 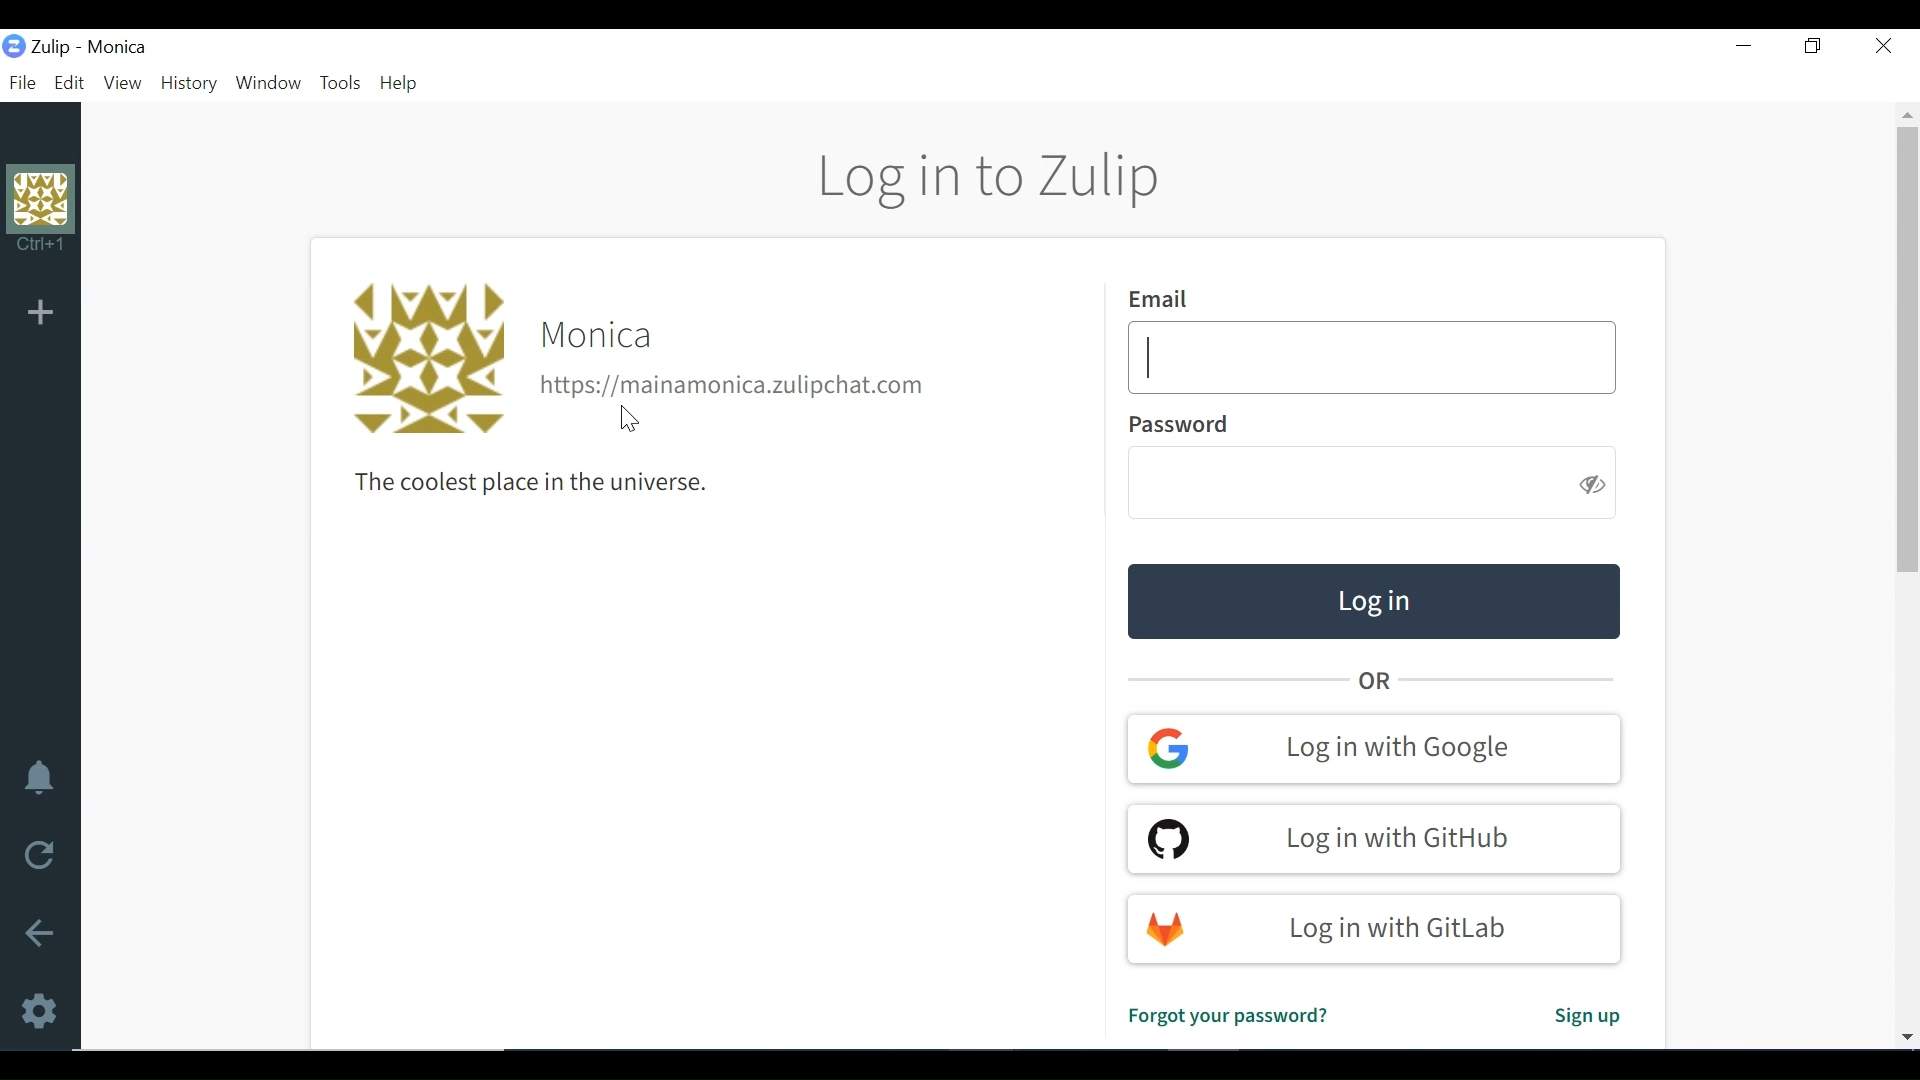 What do you see at coordinates (1375, 748) in the screenshot?
I see `Log in with google` at bounding box center [1375, 748].